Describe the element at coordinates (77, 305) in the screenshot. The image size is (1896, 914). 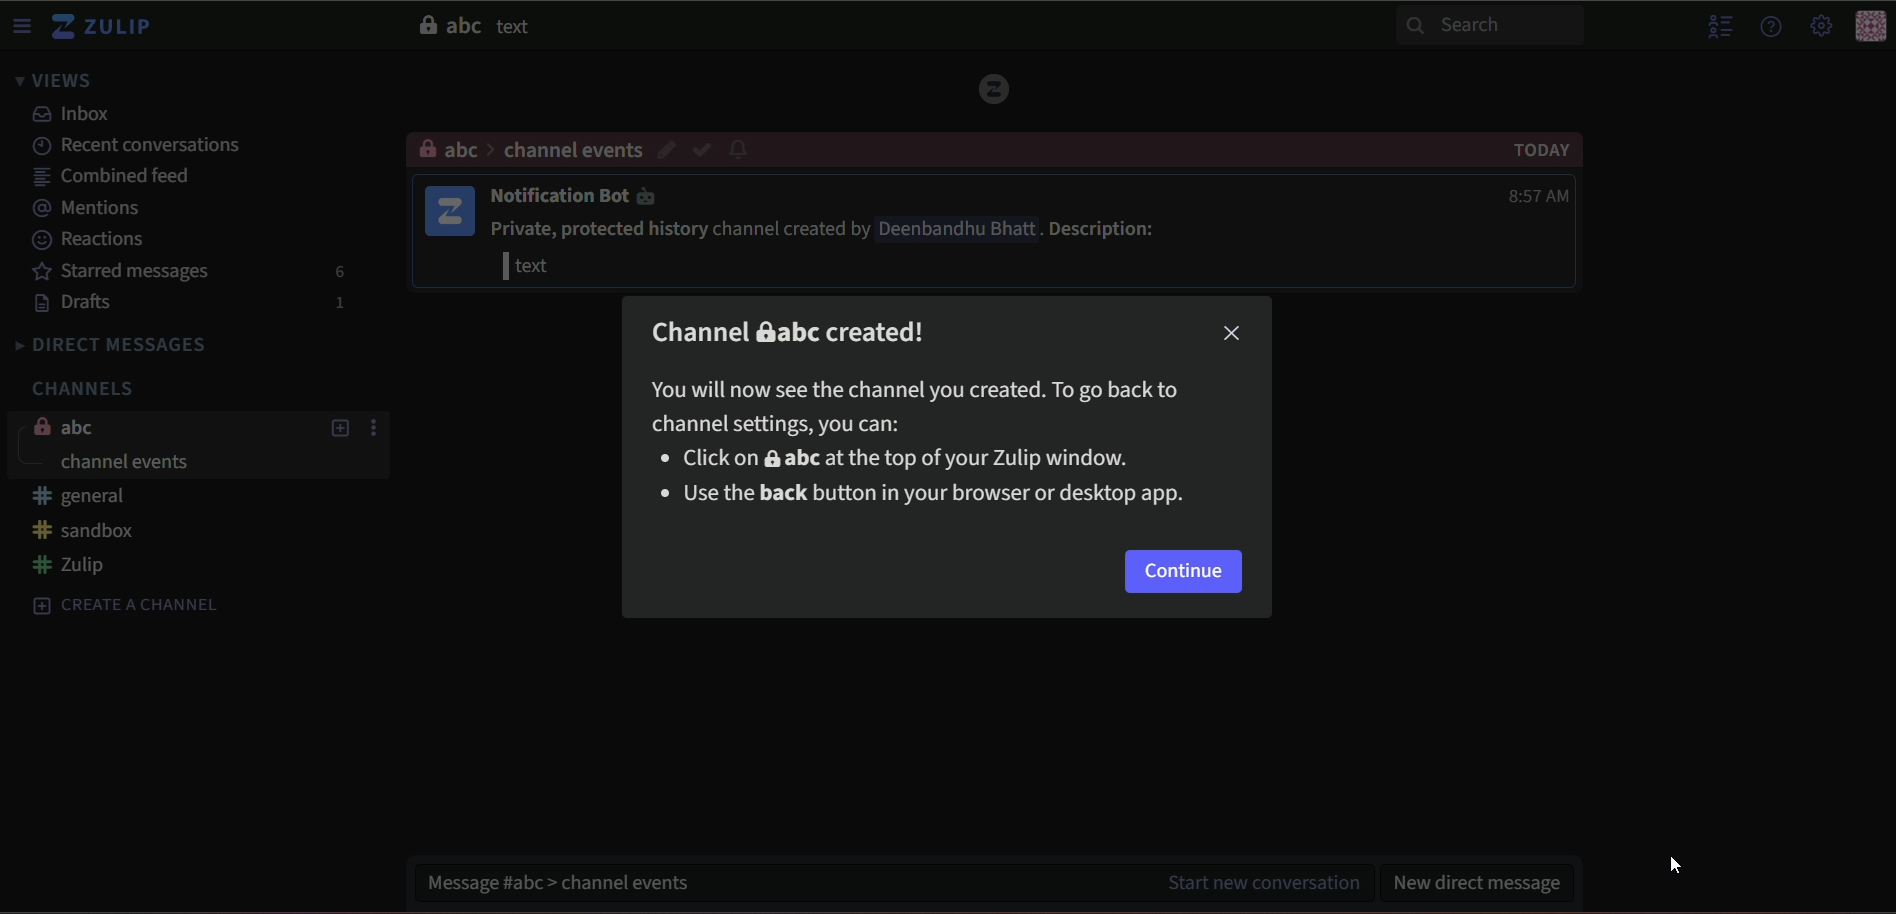
I see `drafts` at that location.